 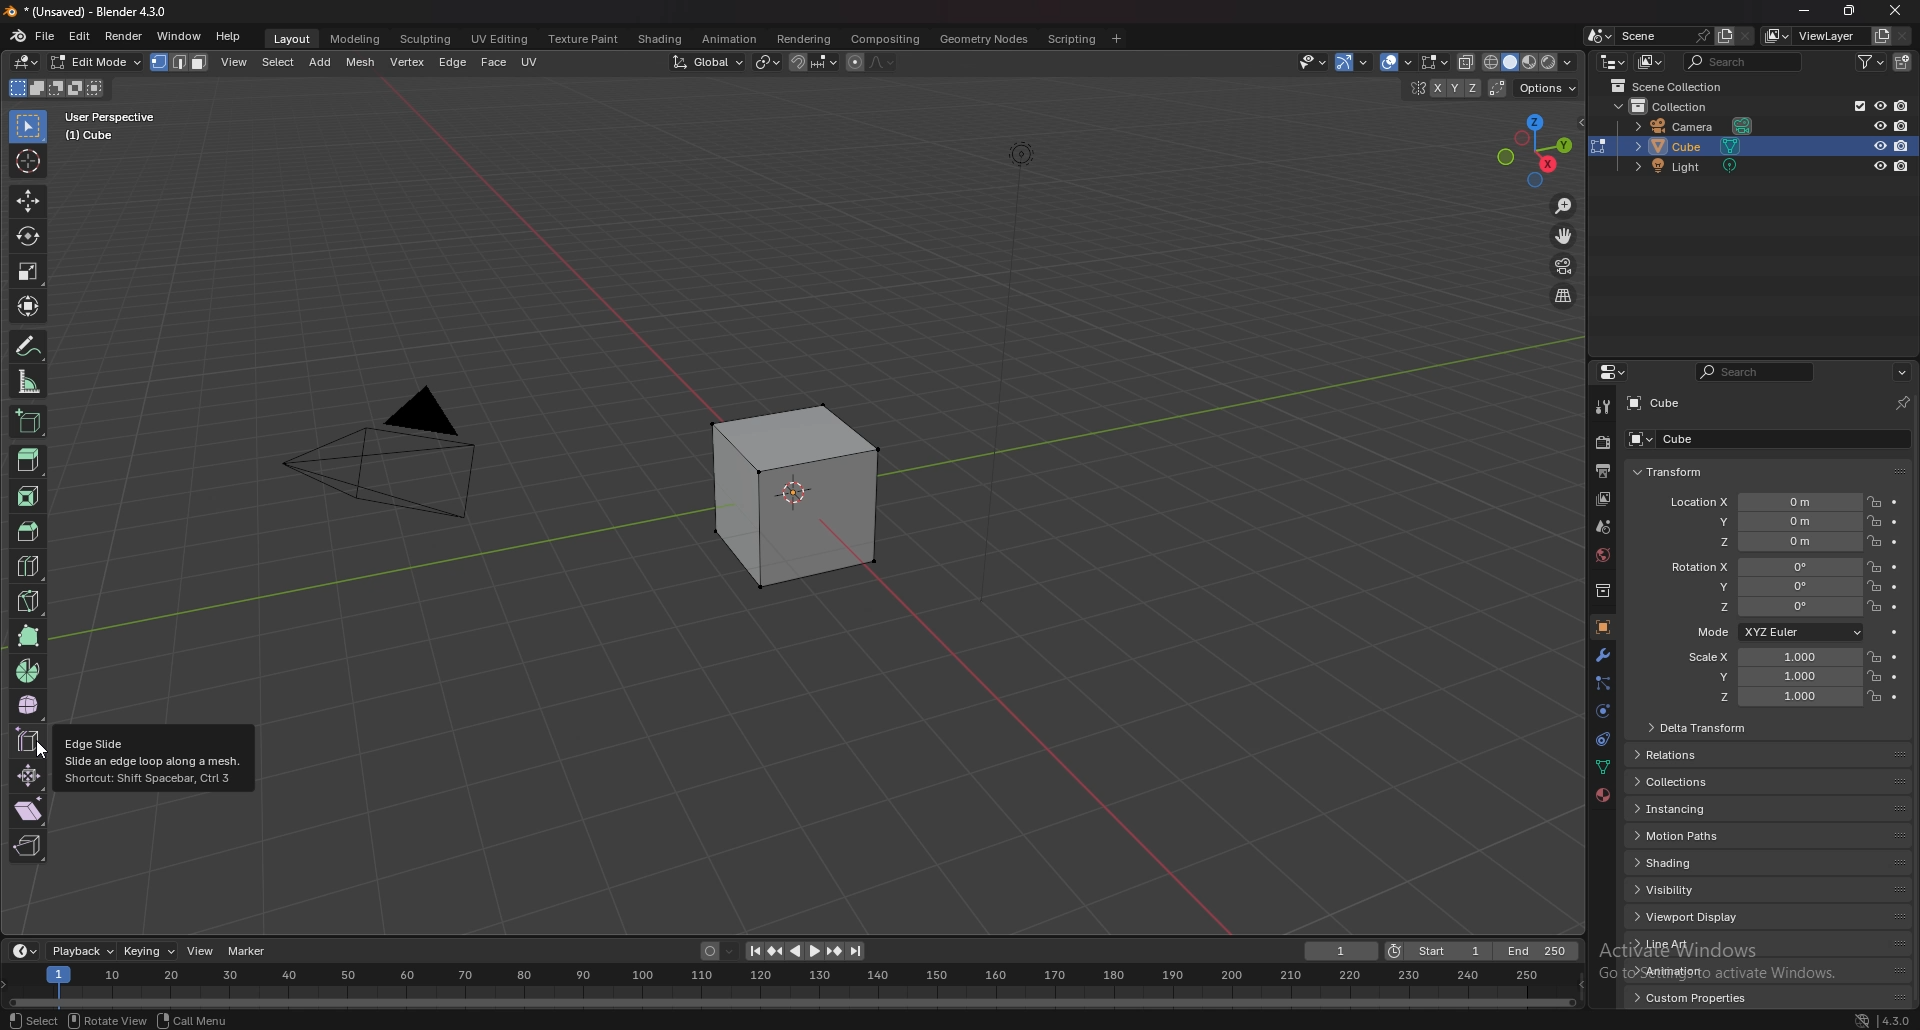 What do you see at coordinates (1672, 85) in the screenshot?
I see `scene collection` at bounding box center [1672, 85].